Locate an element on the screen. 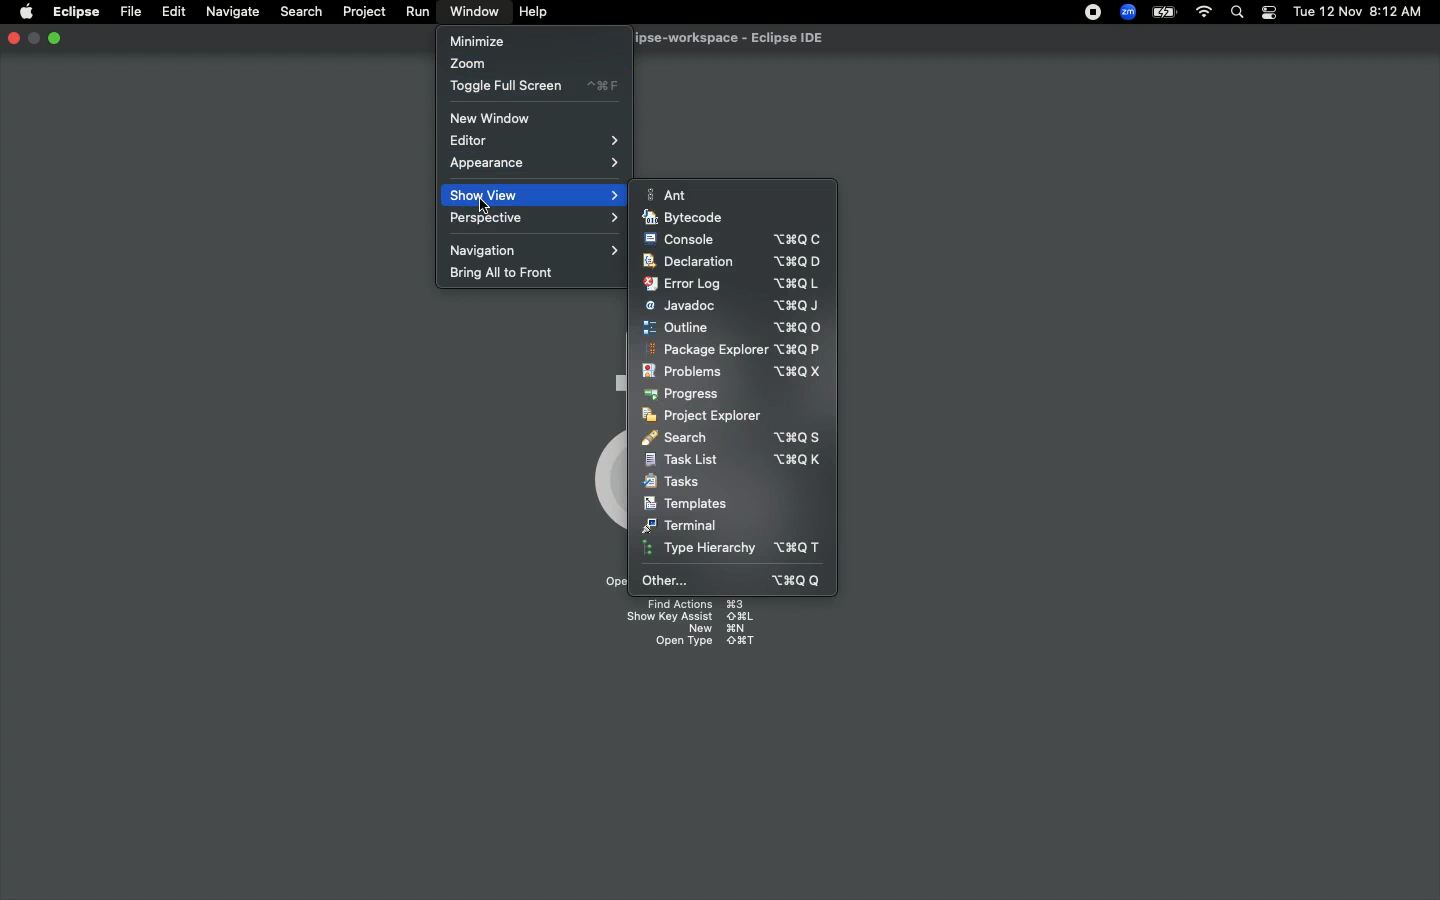 The height and width of the screenshot is (900, 1440). Minimize is located at coordinates (34, 39).